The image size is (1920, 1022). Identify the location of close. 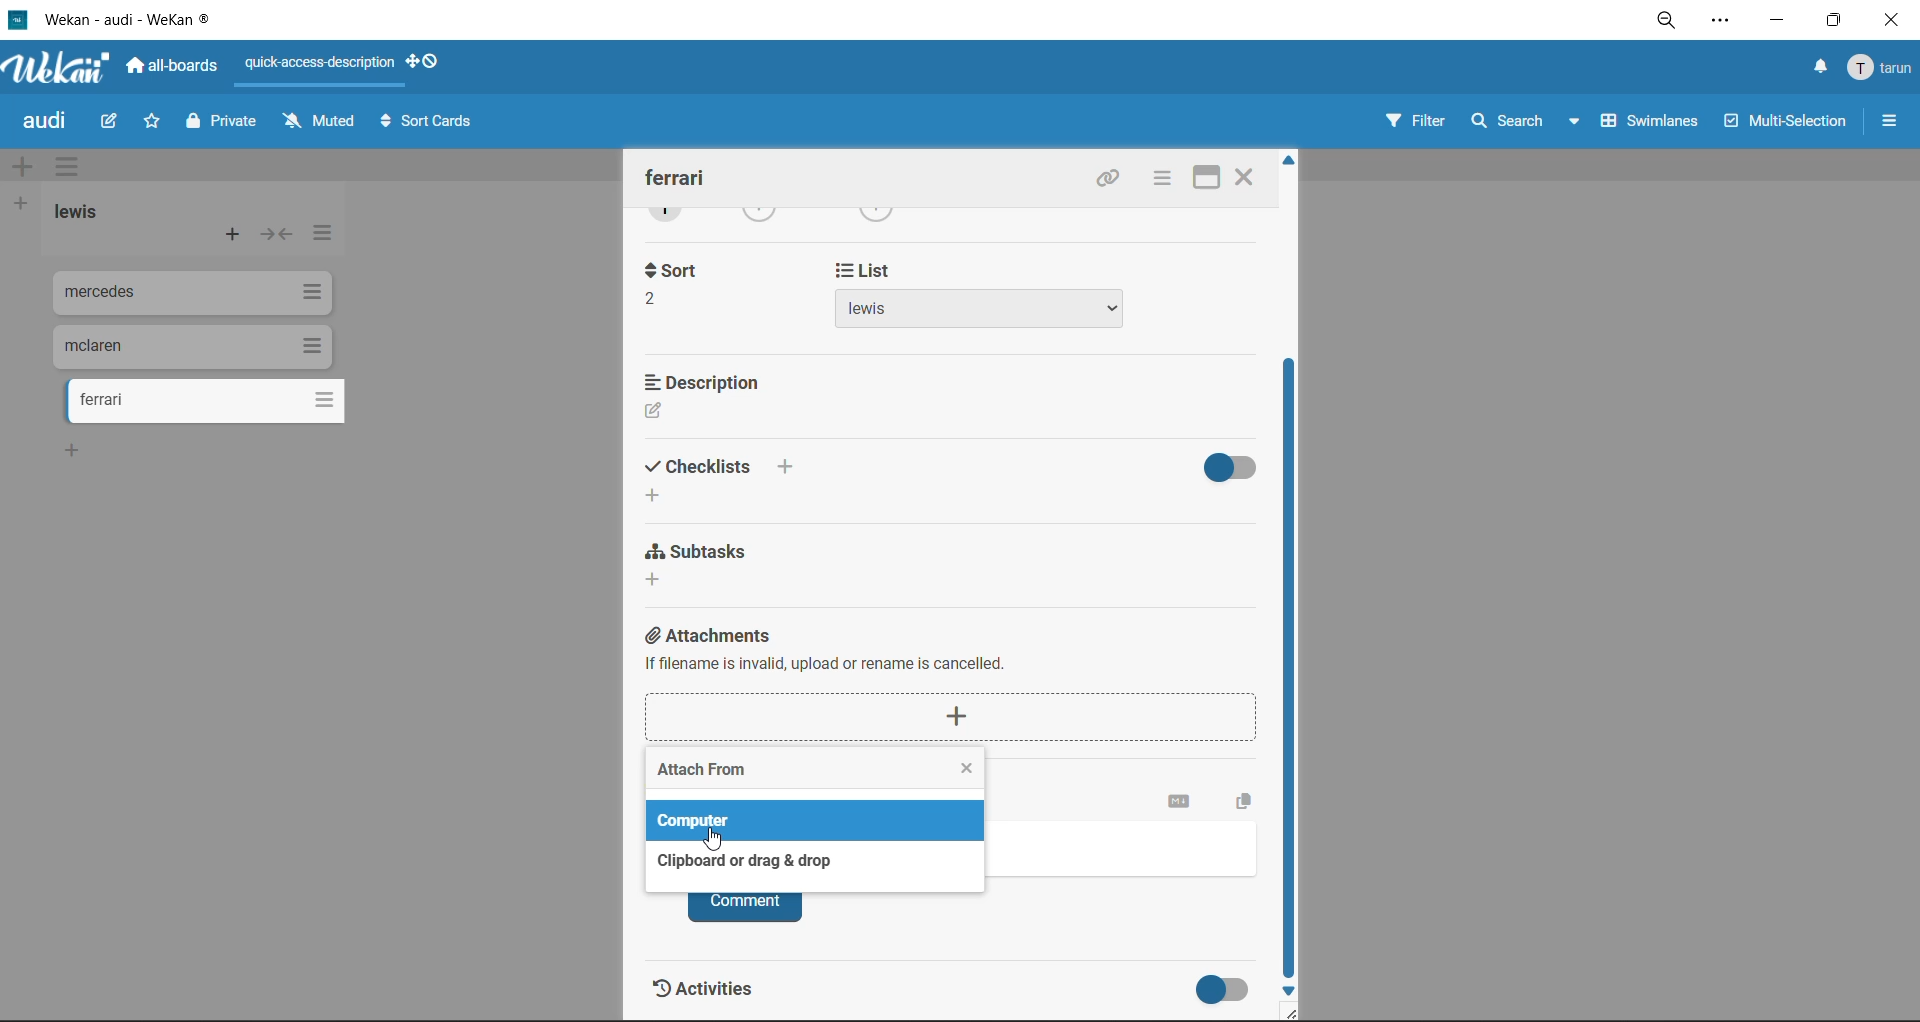
(1894, 23).